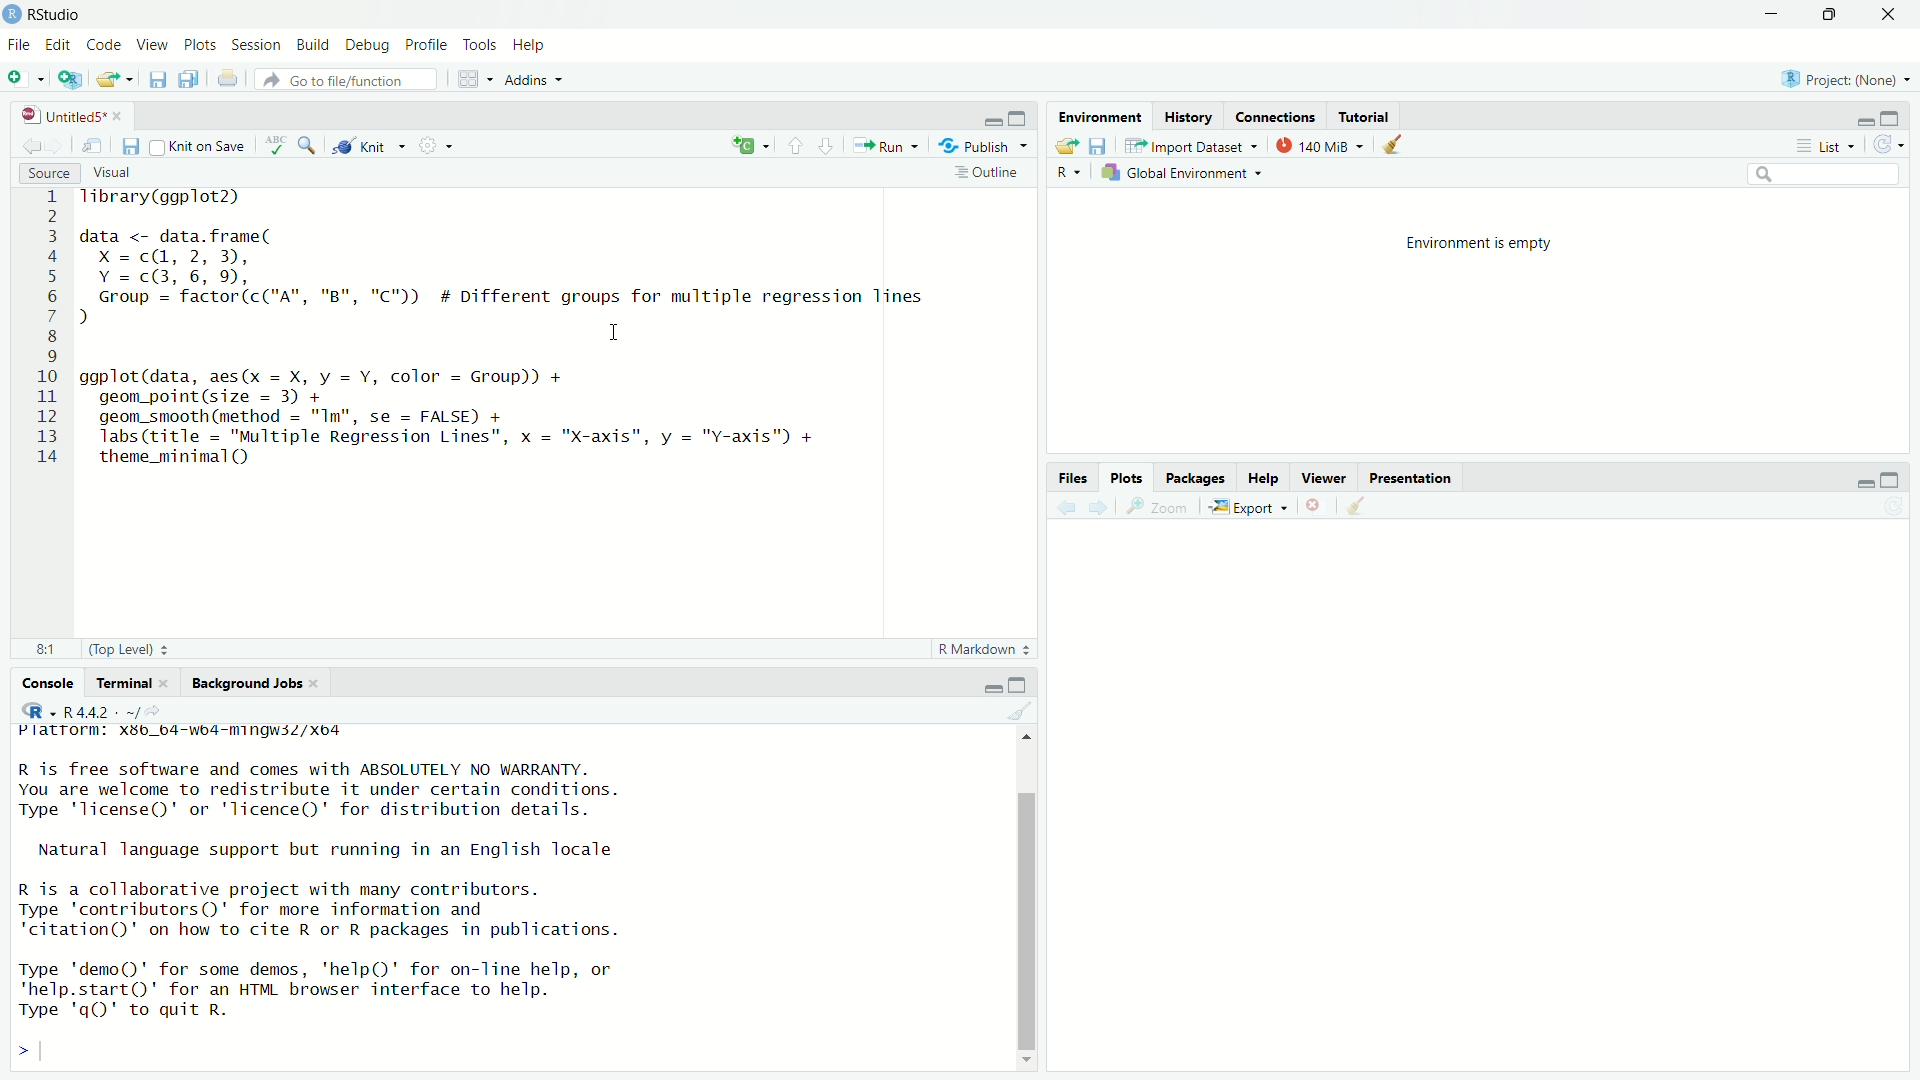 The image size is (1920, 1080). Describe the element at coordinates (1371, 113) in the screenshot. I see `Tutorial` at that location.